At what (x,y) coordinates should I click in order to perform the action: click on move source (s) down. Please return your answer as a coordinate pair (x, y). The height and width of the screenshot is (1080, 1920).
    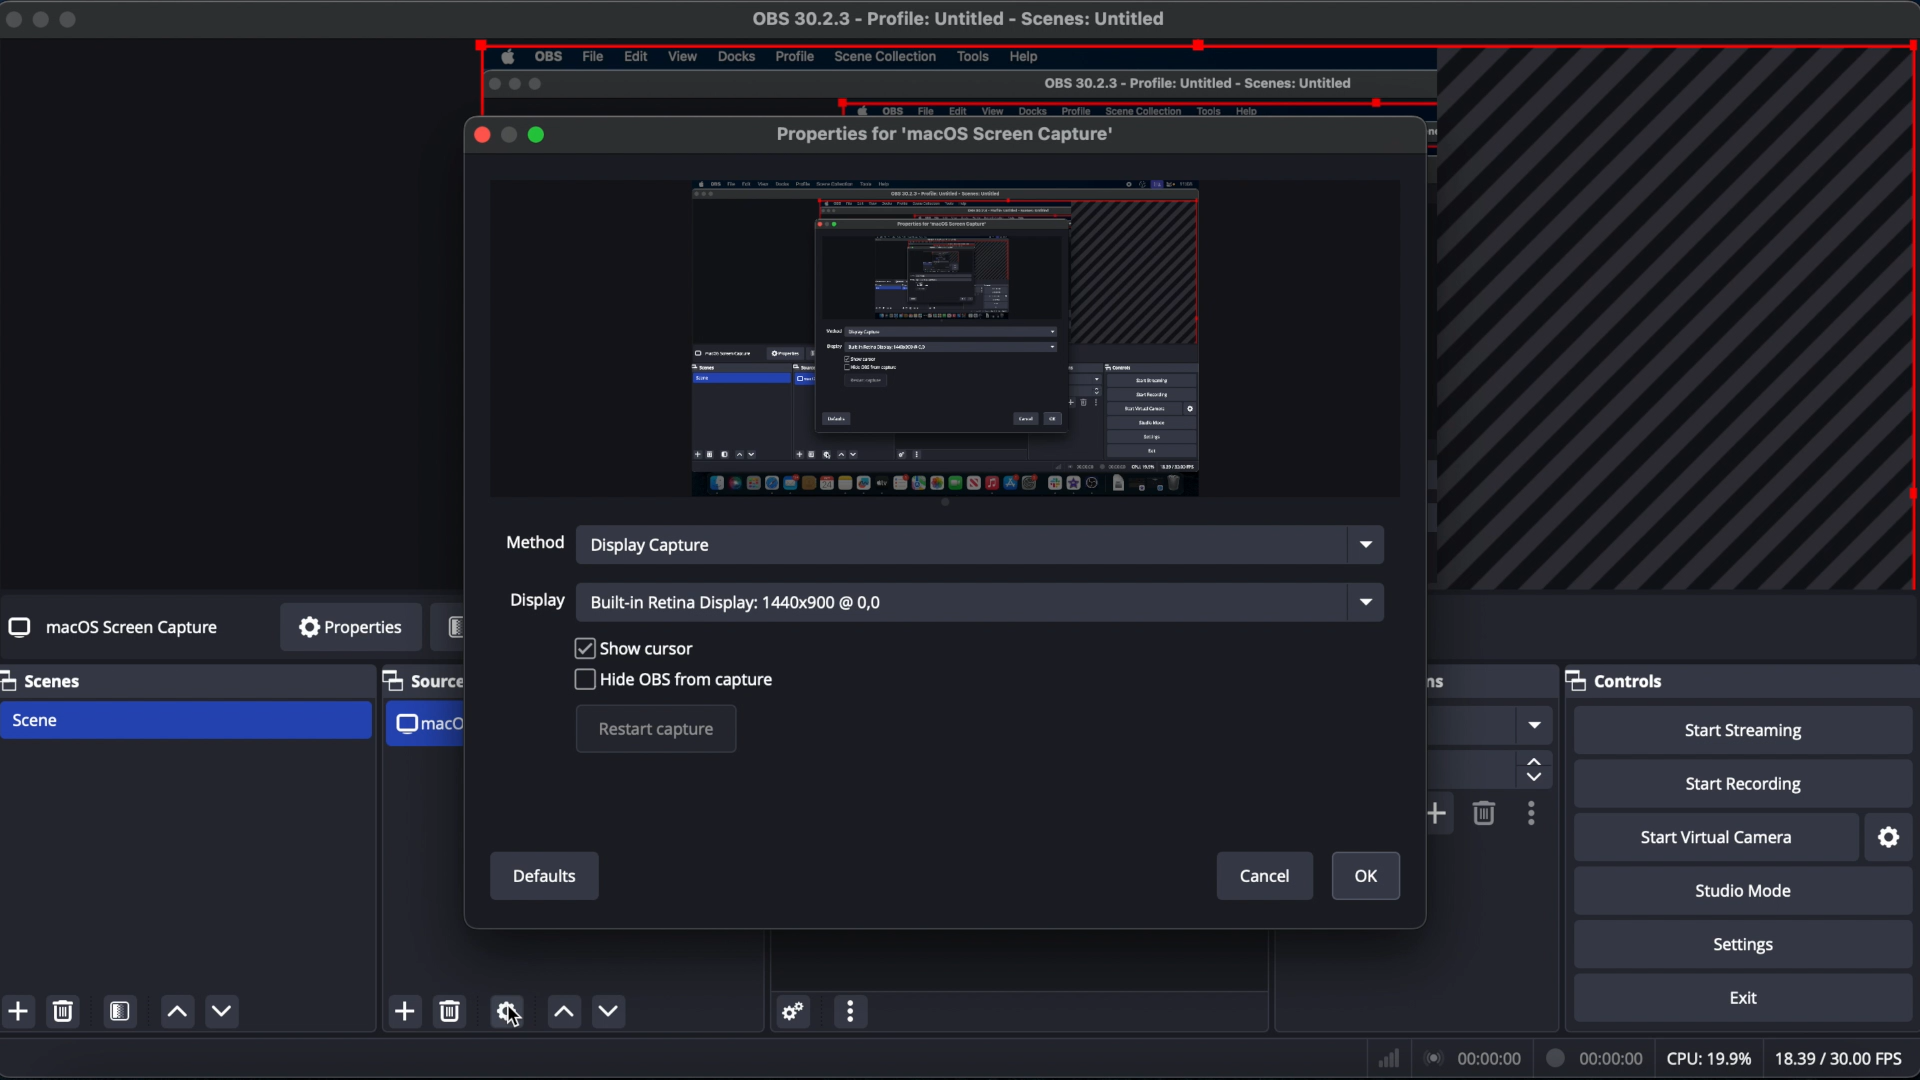
    Looking at the image, I should click on (564, 1011).